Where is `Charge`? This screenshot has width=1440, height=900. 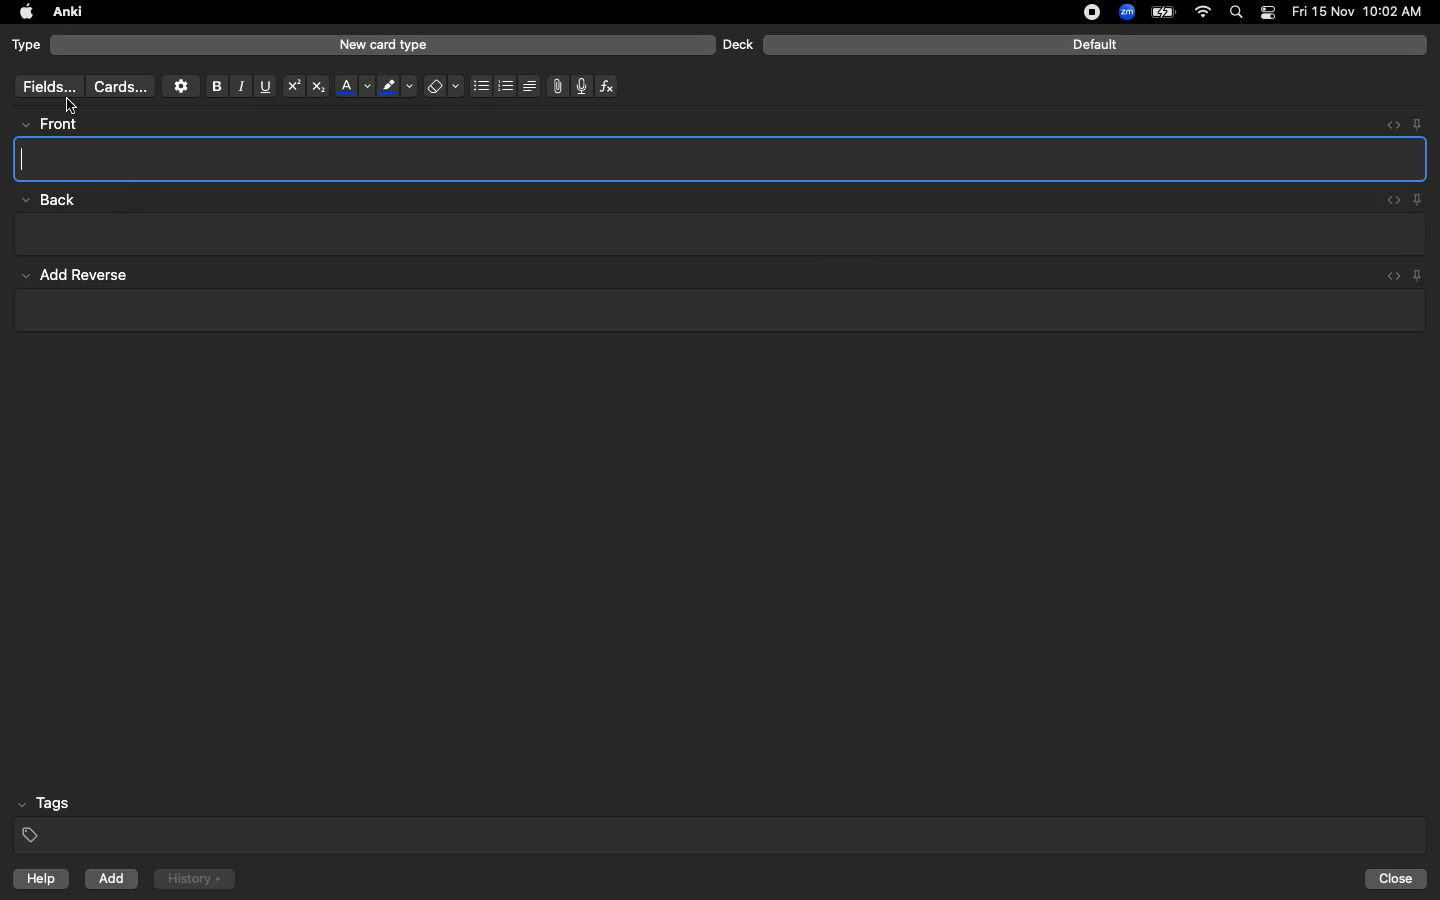
Charge is located at coordinates (1162, 12).